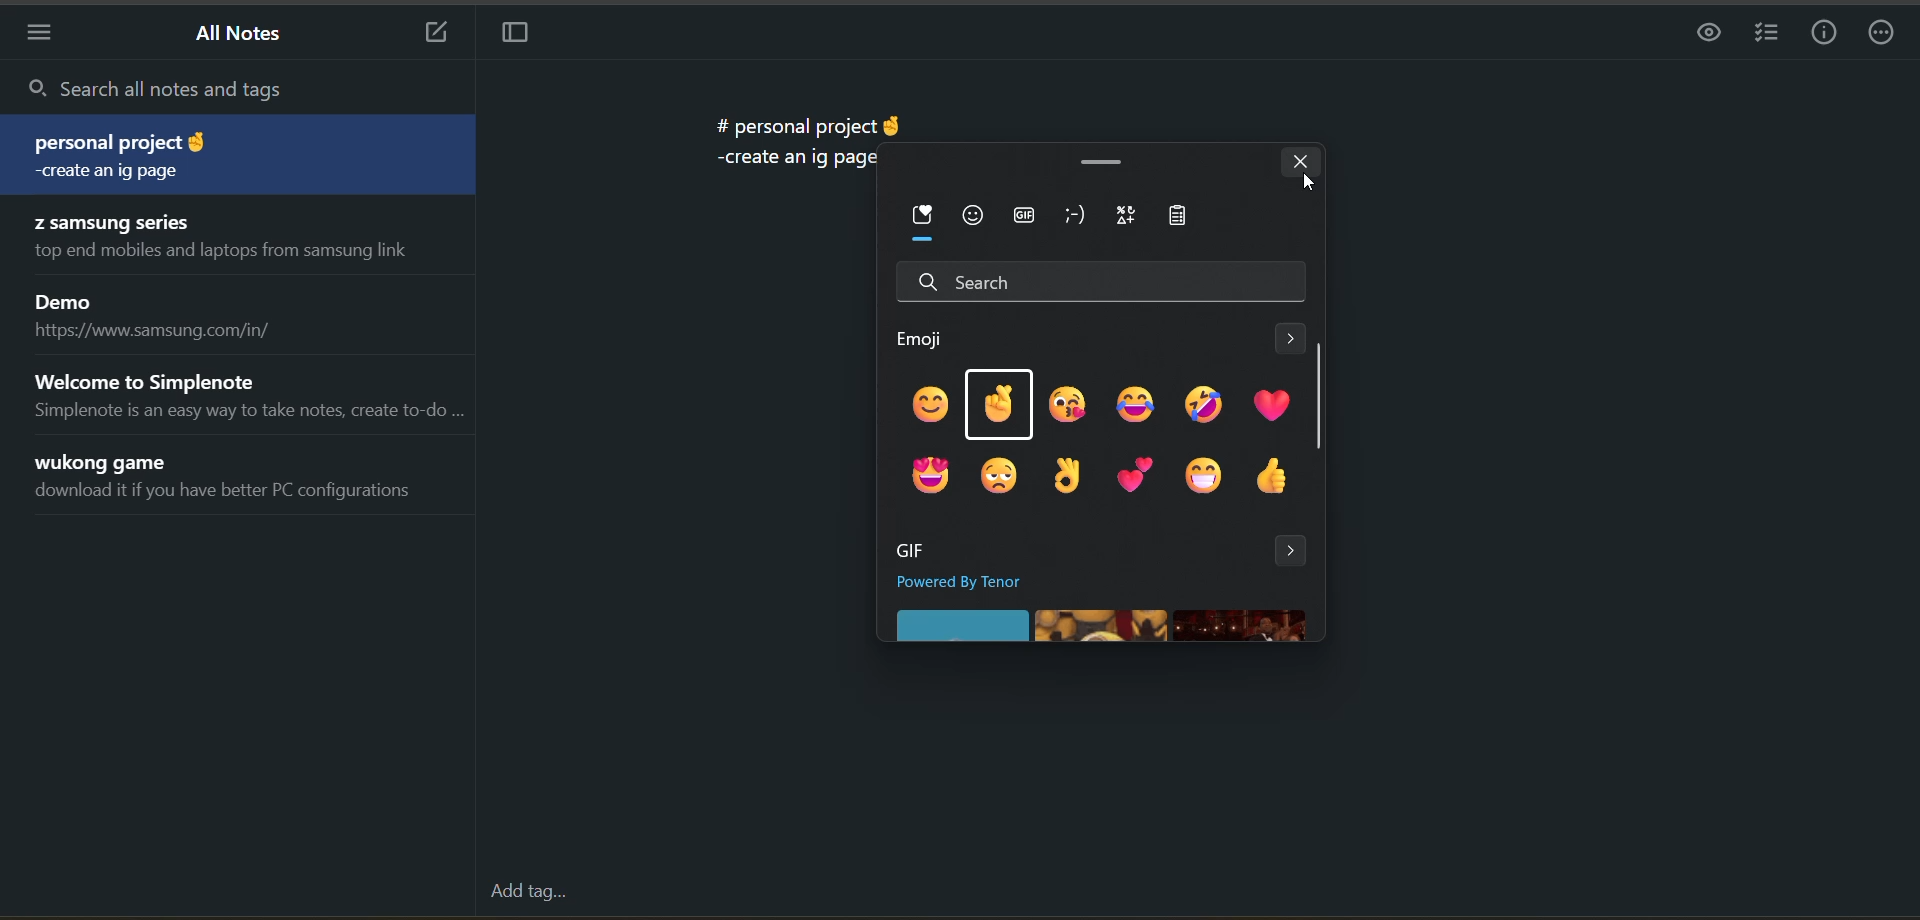  Describe the element at coordinates (1207, 403) in the screenshot. I see `emoji 5` at that location.